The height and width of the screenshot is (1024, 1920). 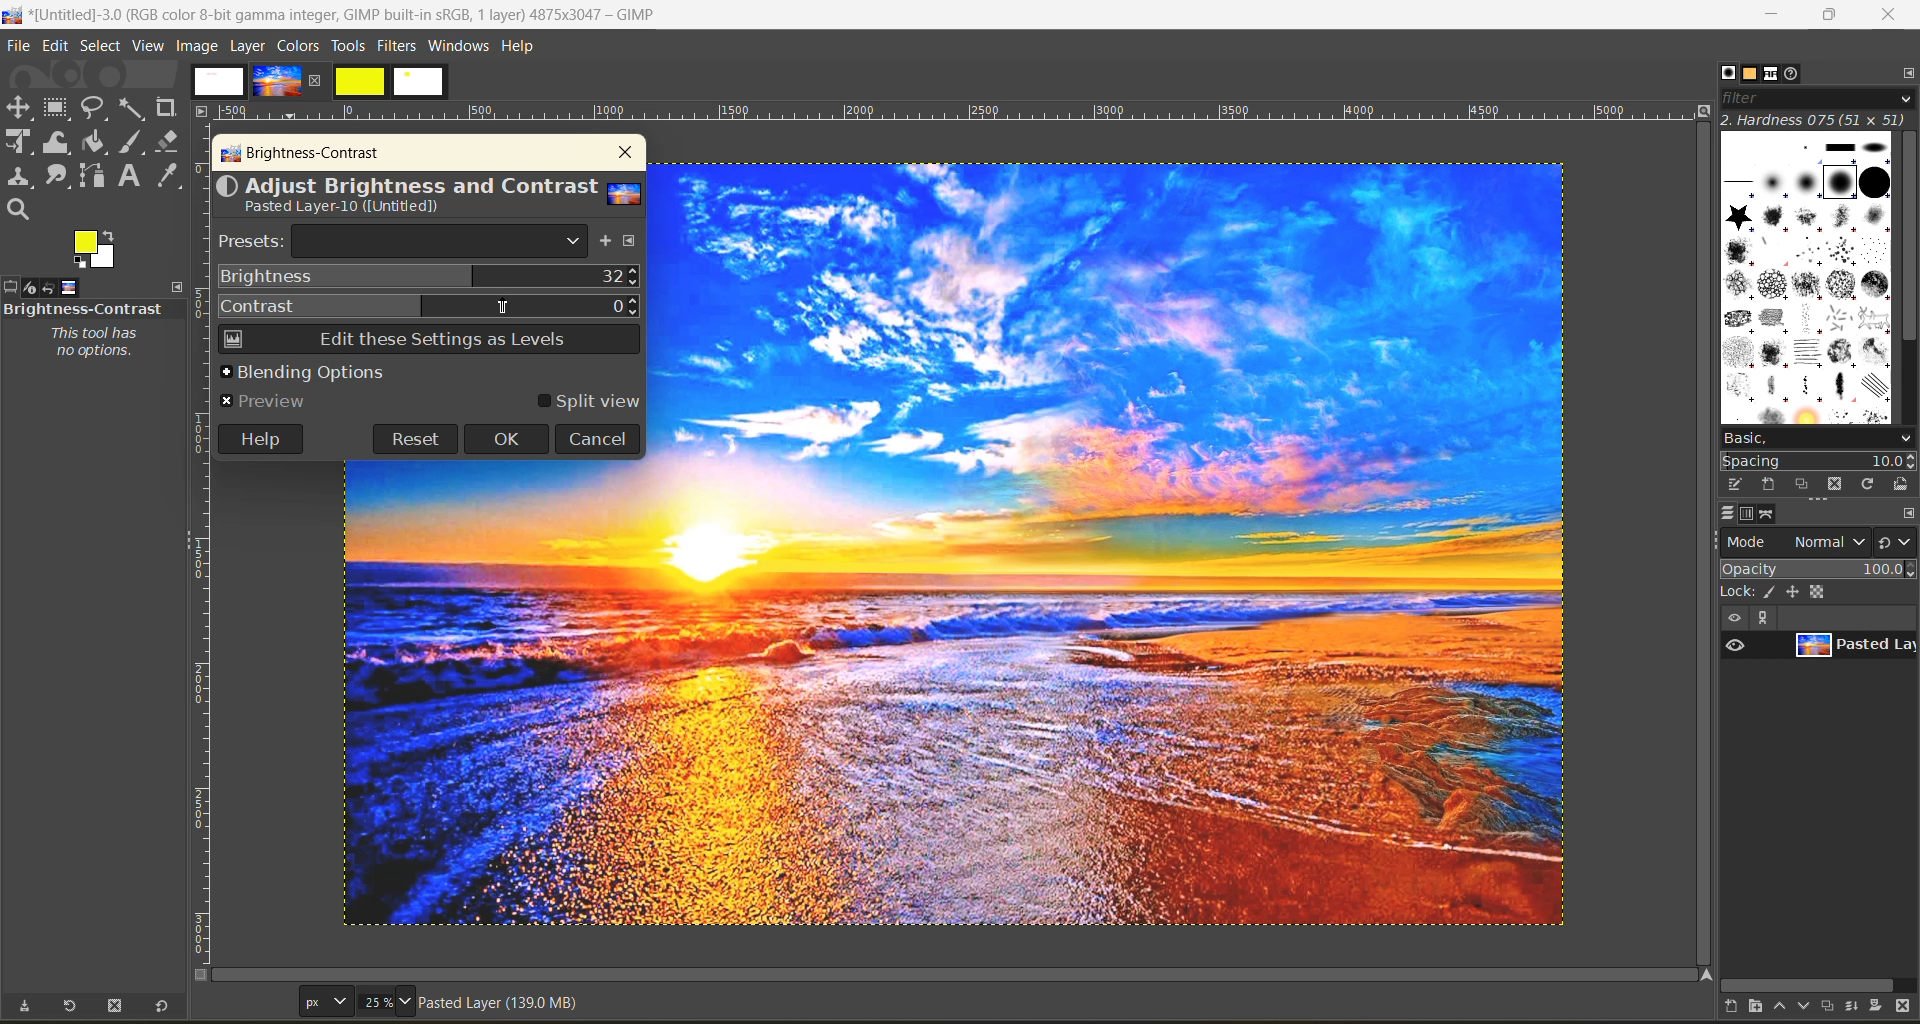 I want to click on close, so click(x=1888, y=16).